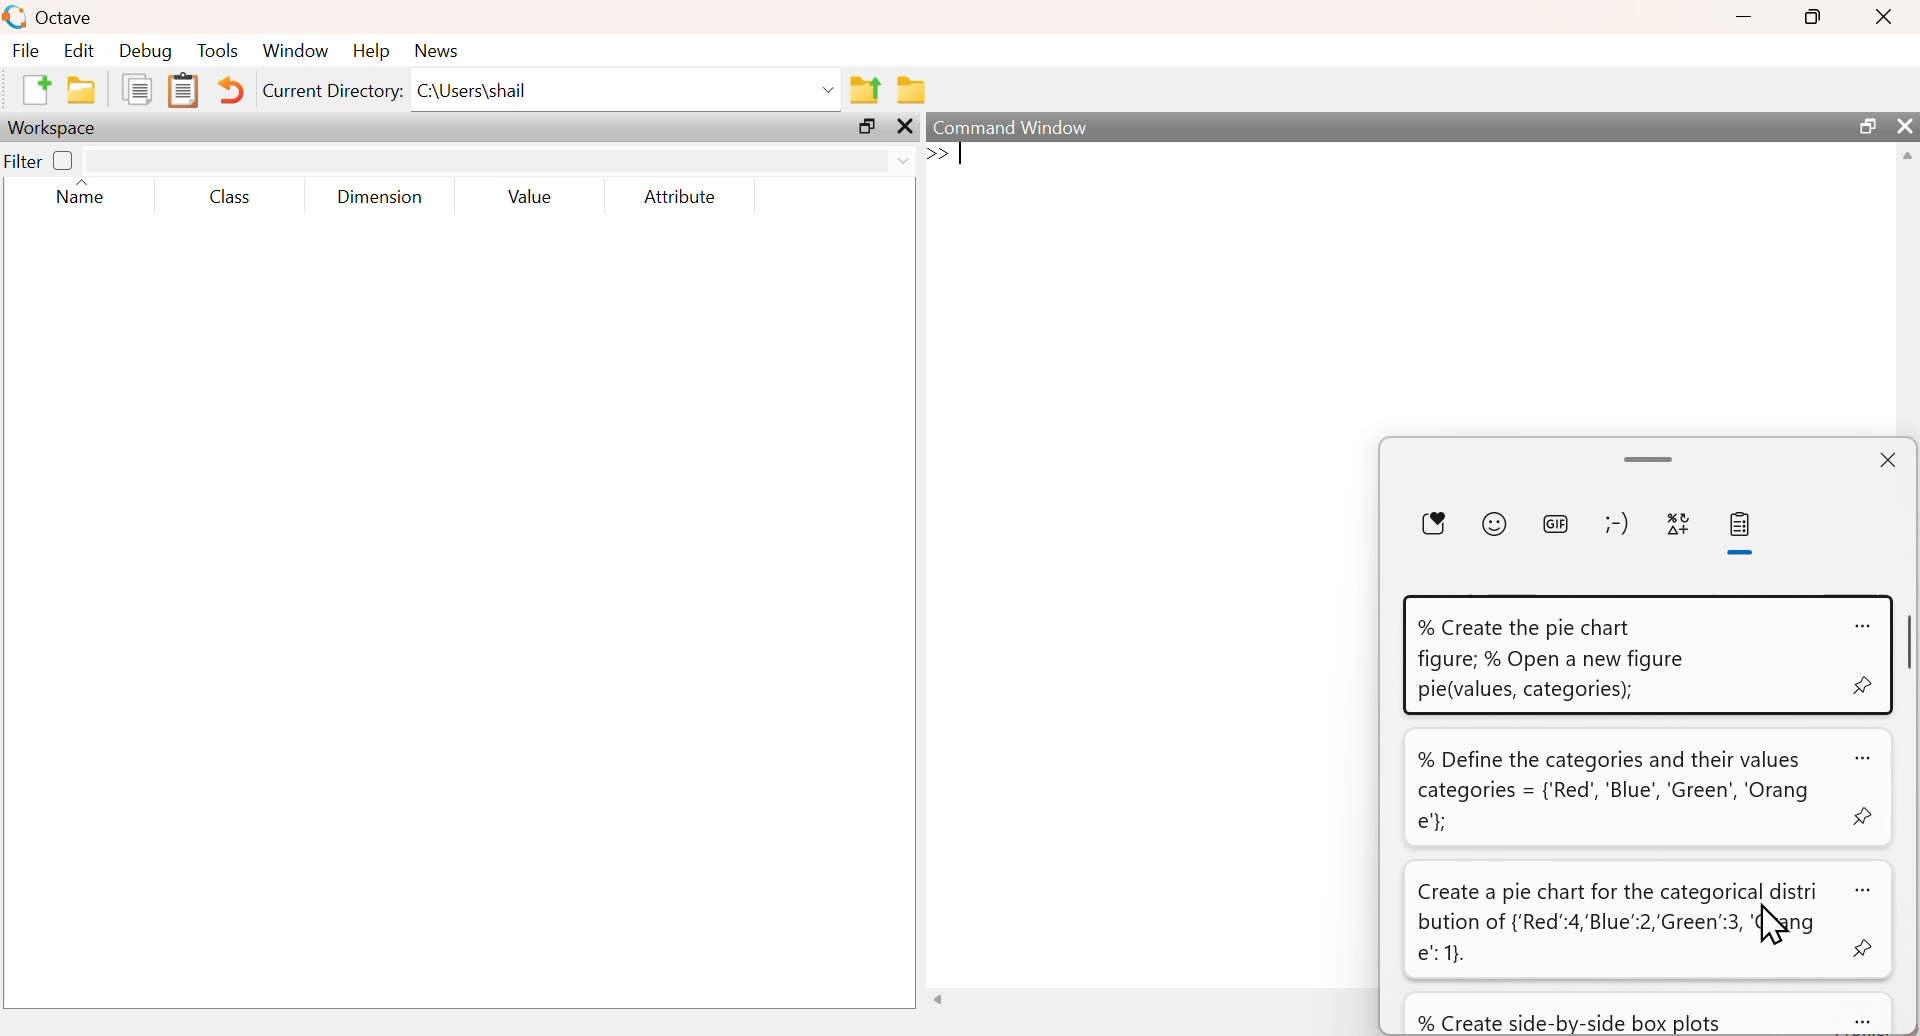 The height and width of the screenshot is (1036, 1920). I want to click on more options, so click(1864, 890).